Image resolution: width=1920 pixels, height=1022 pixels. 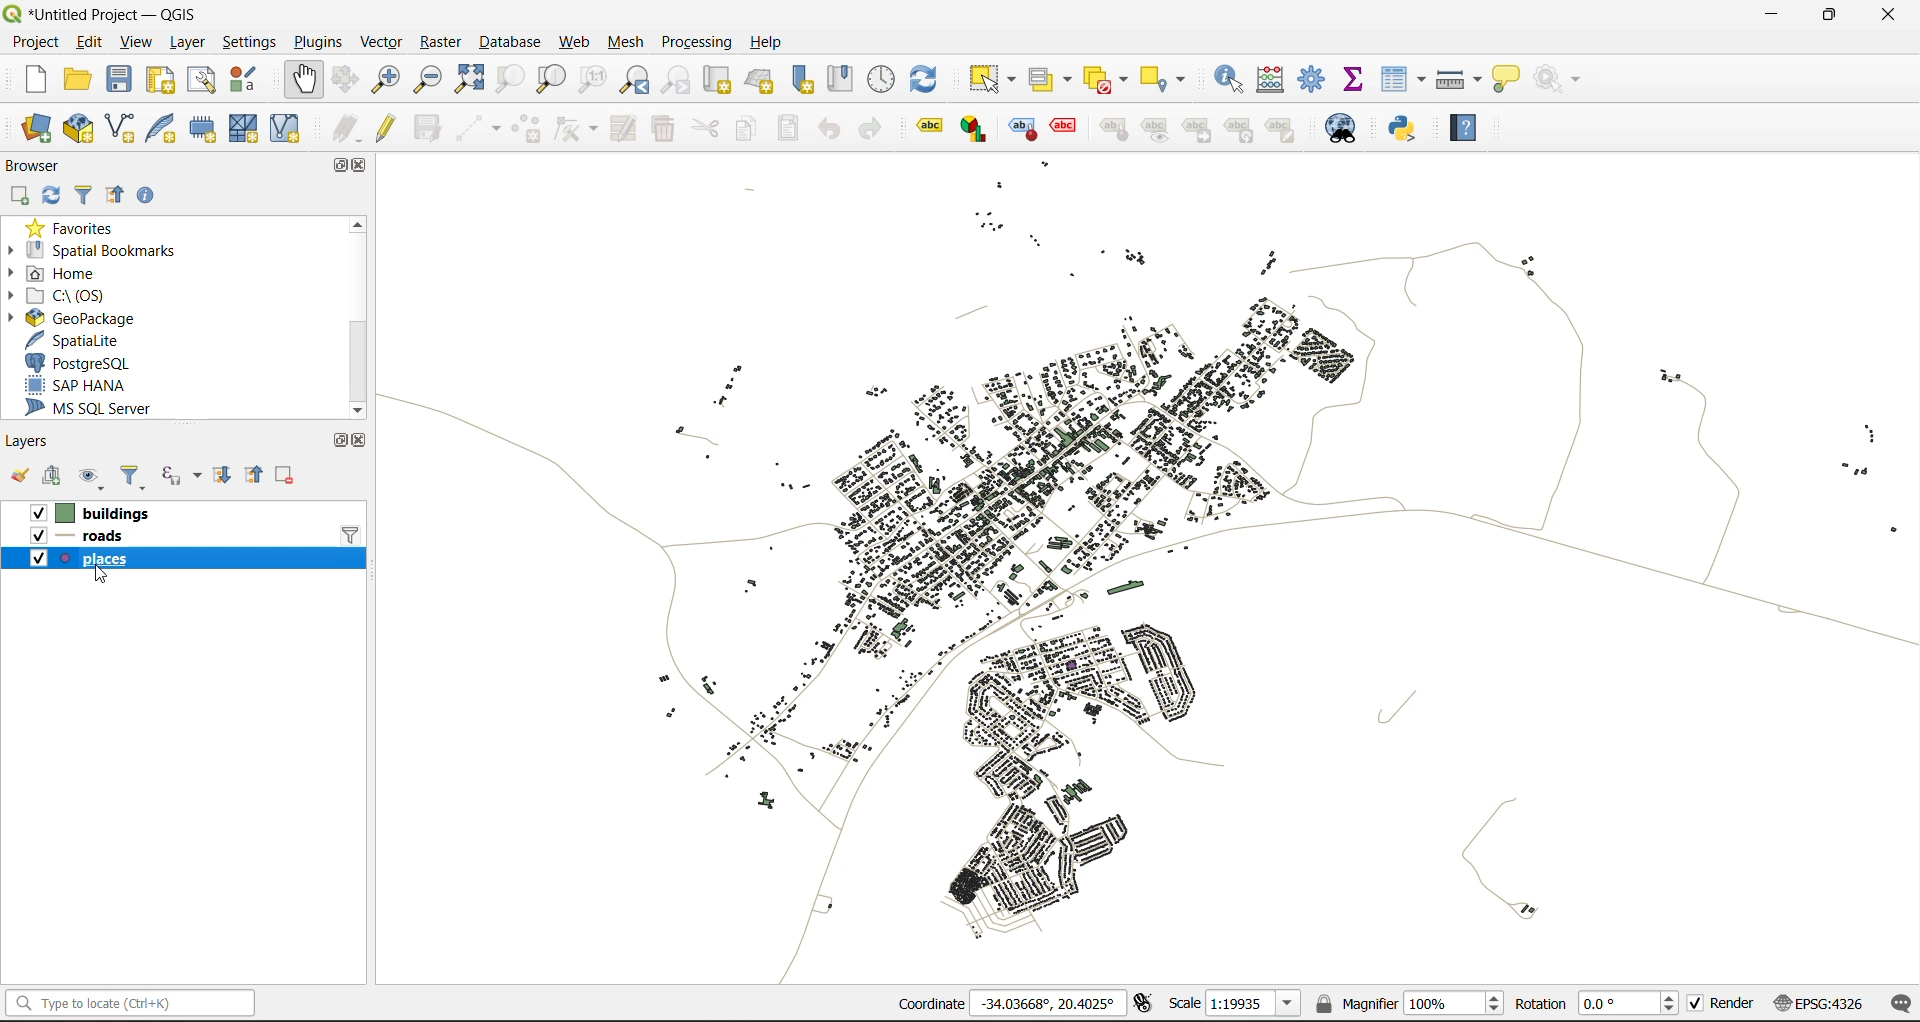 I want to click on refresh, so click(x=55, y=194).